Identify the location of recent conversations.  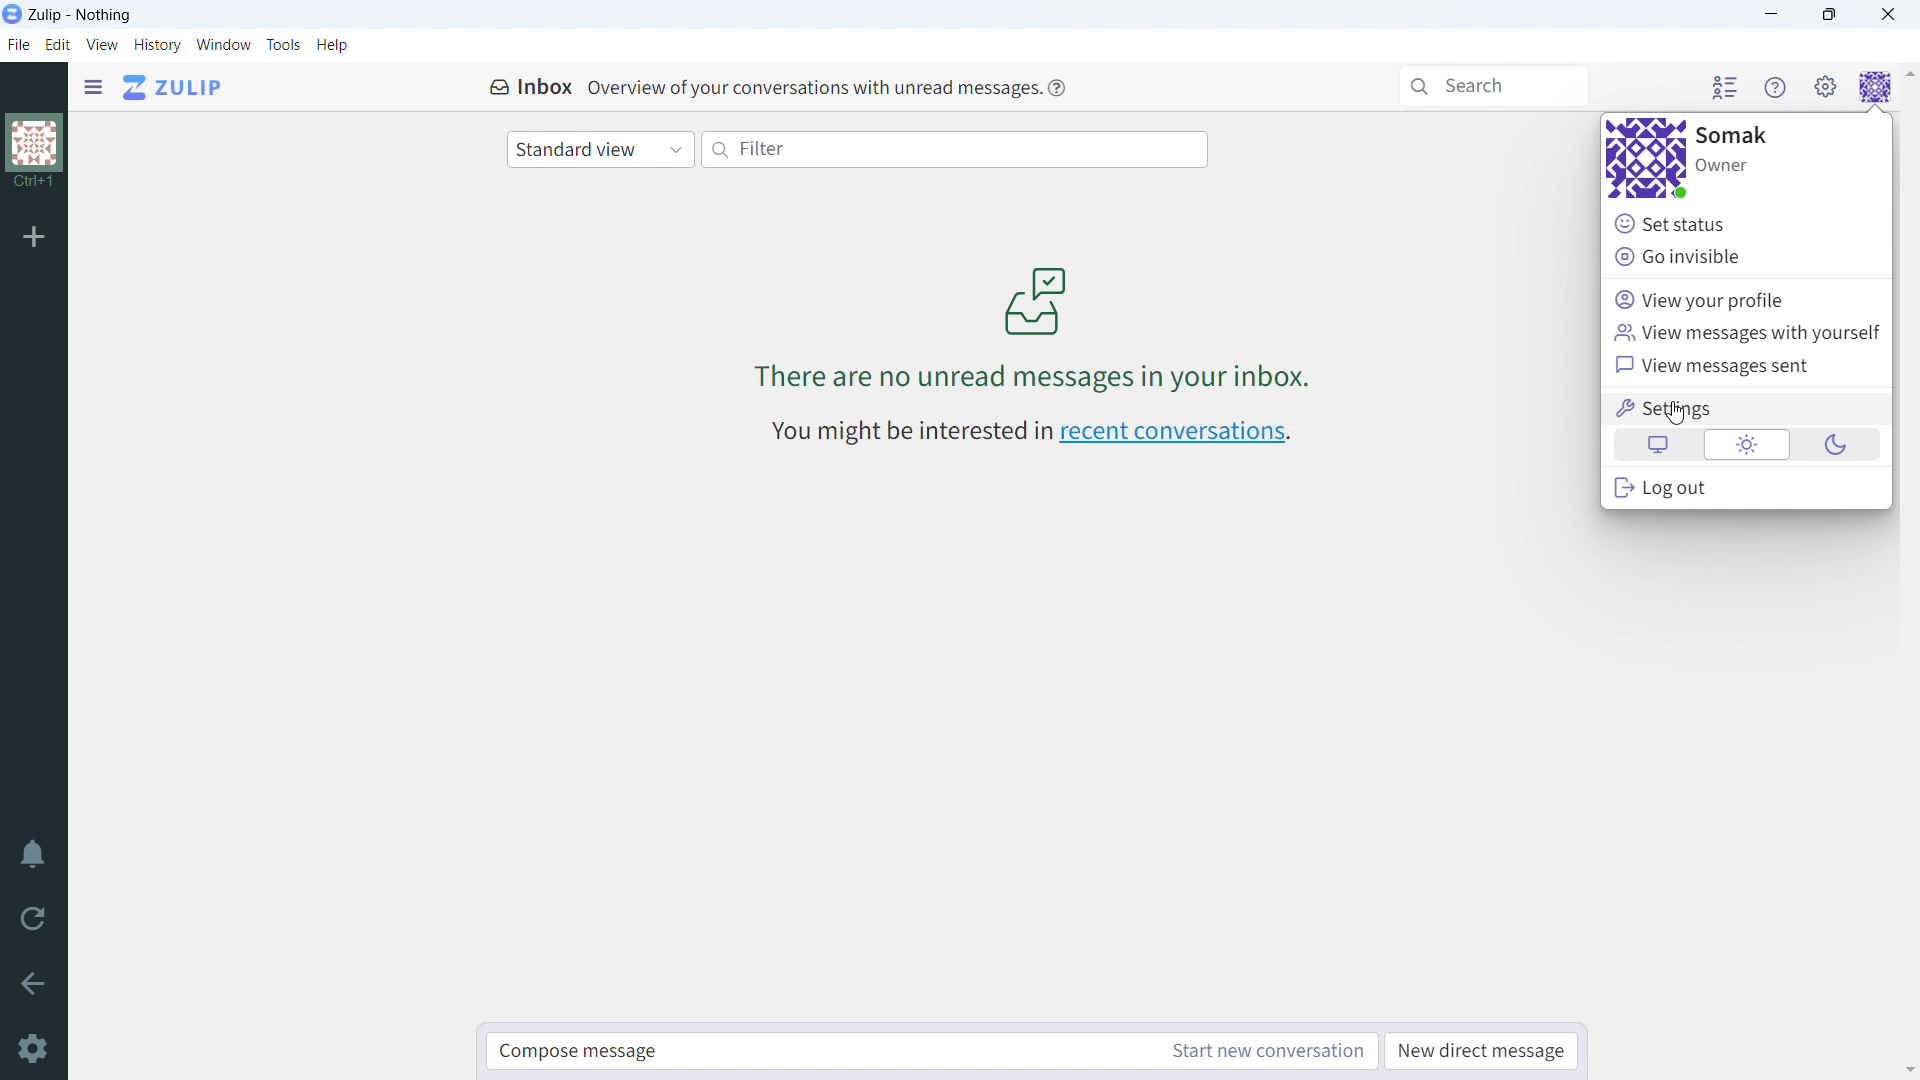
(1176, 434).